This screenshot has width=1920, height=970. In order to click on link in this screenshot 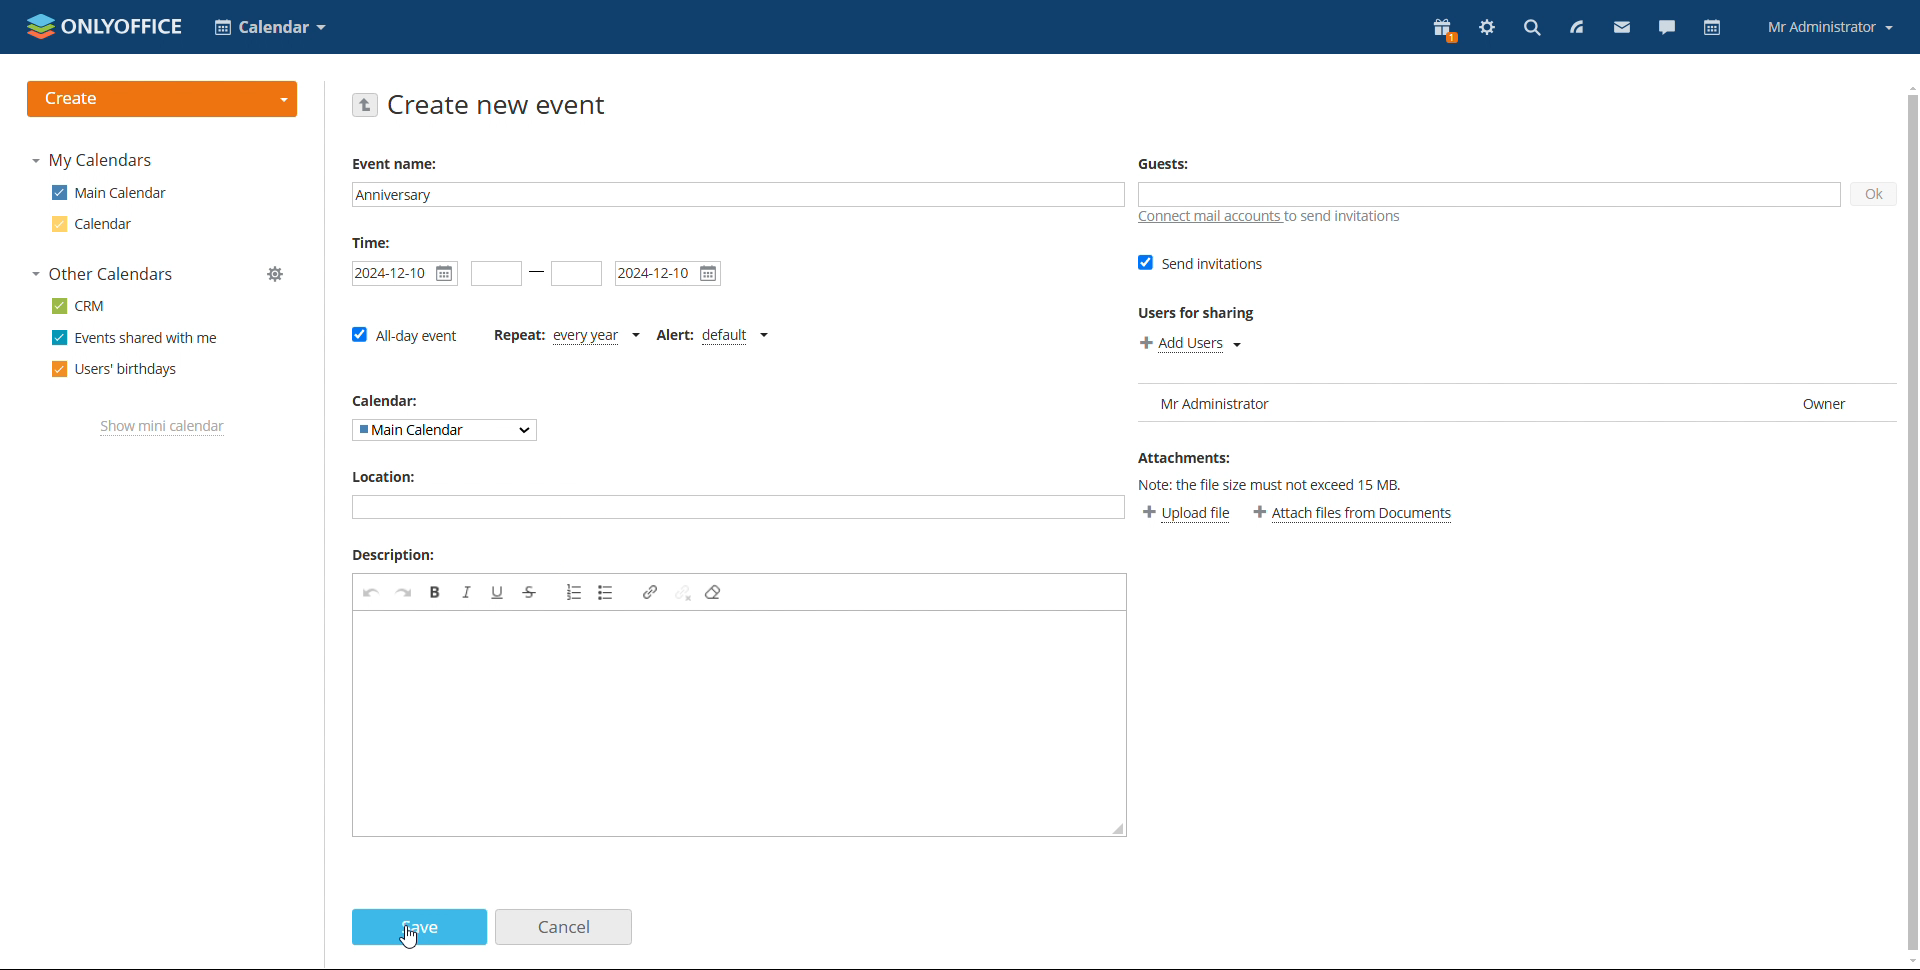, I will do `click(651, 592)`.